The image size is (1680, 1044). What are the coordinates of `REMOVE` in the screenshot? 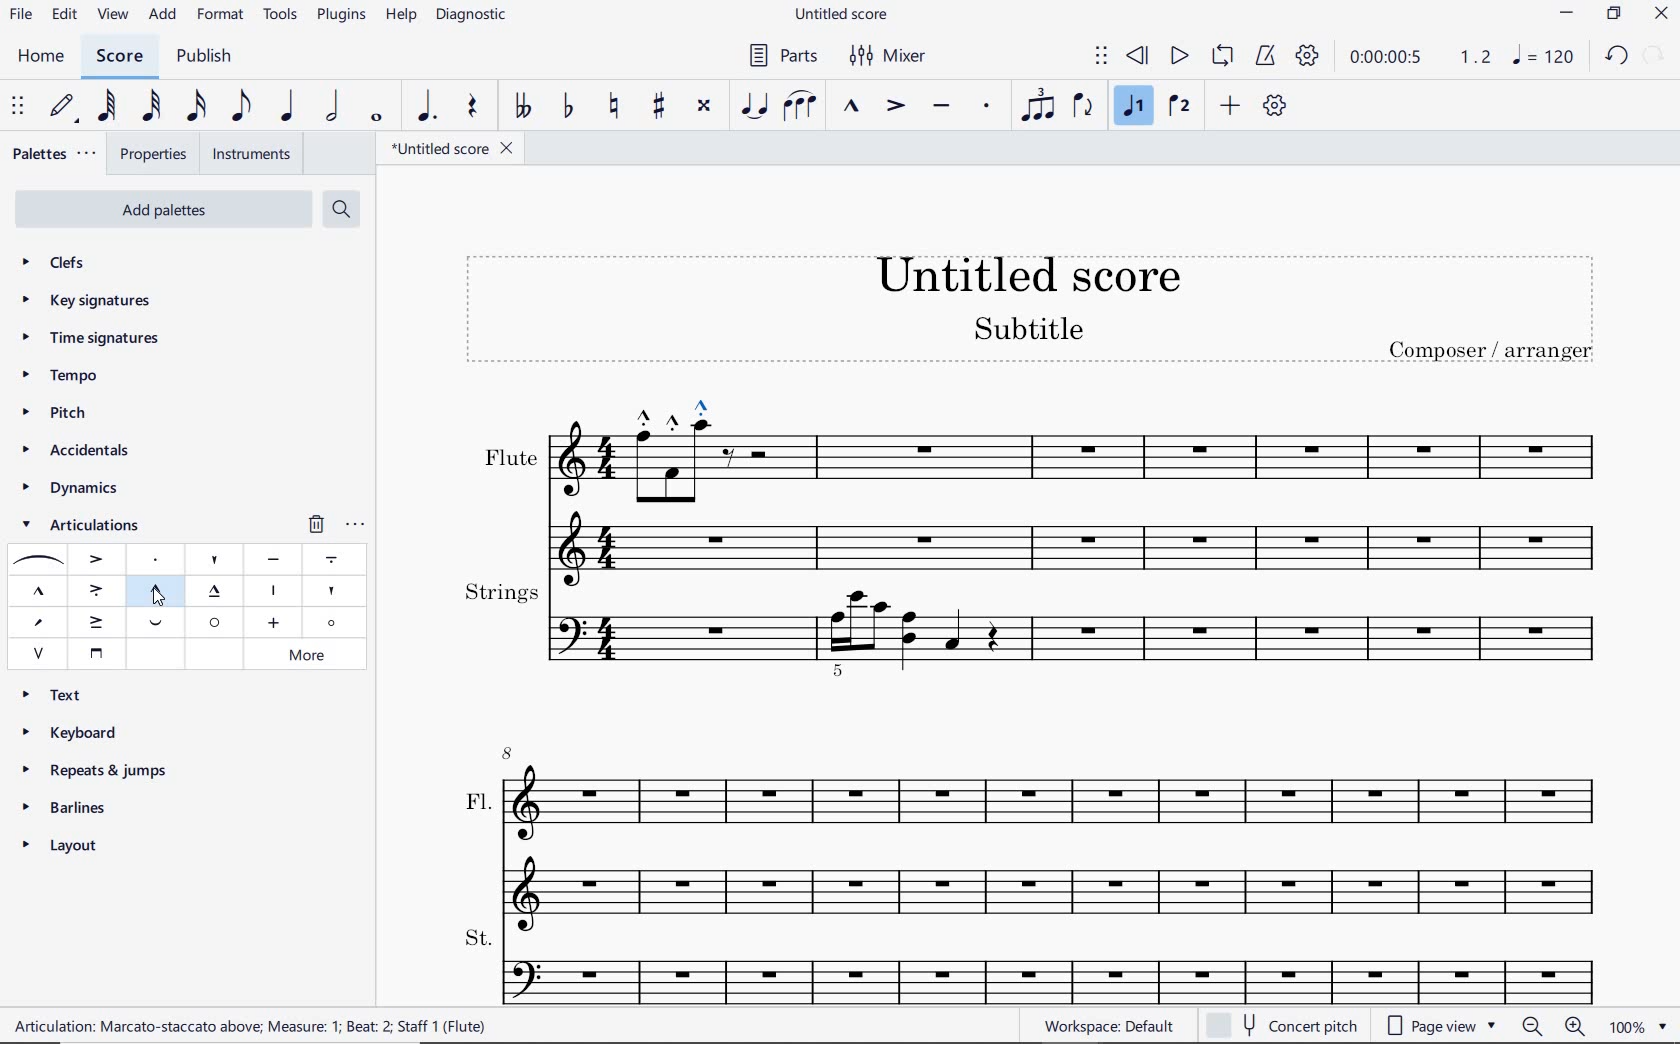 It's located at (315, 523).